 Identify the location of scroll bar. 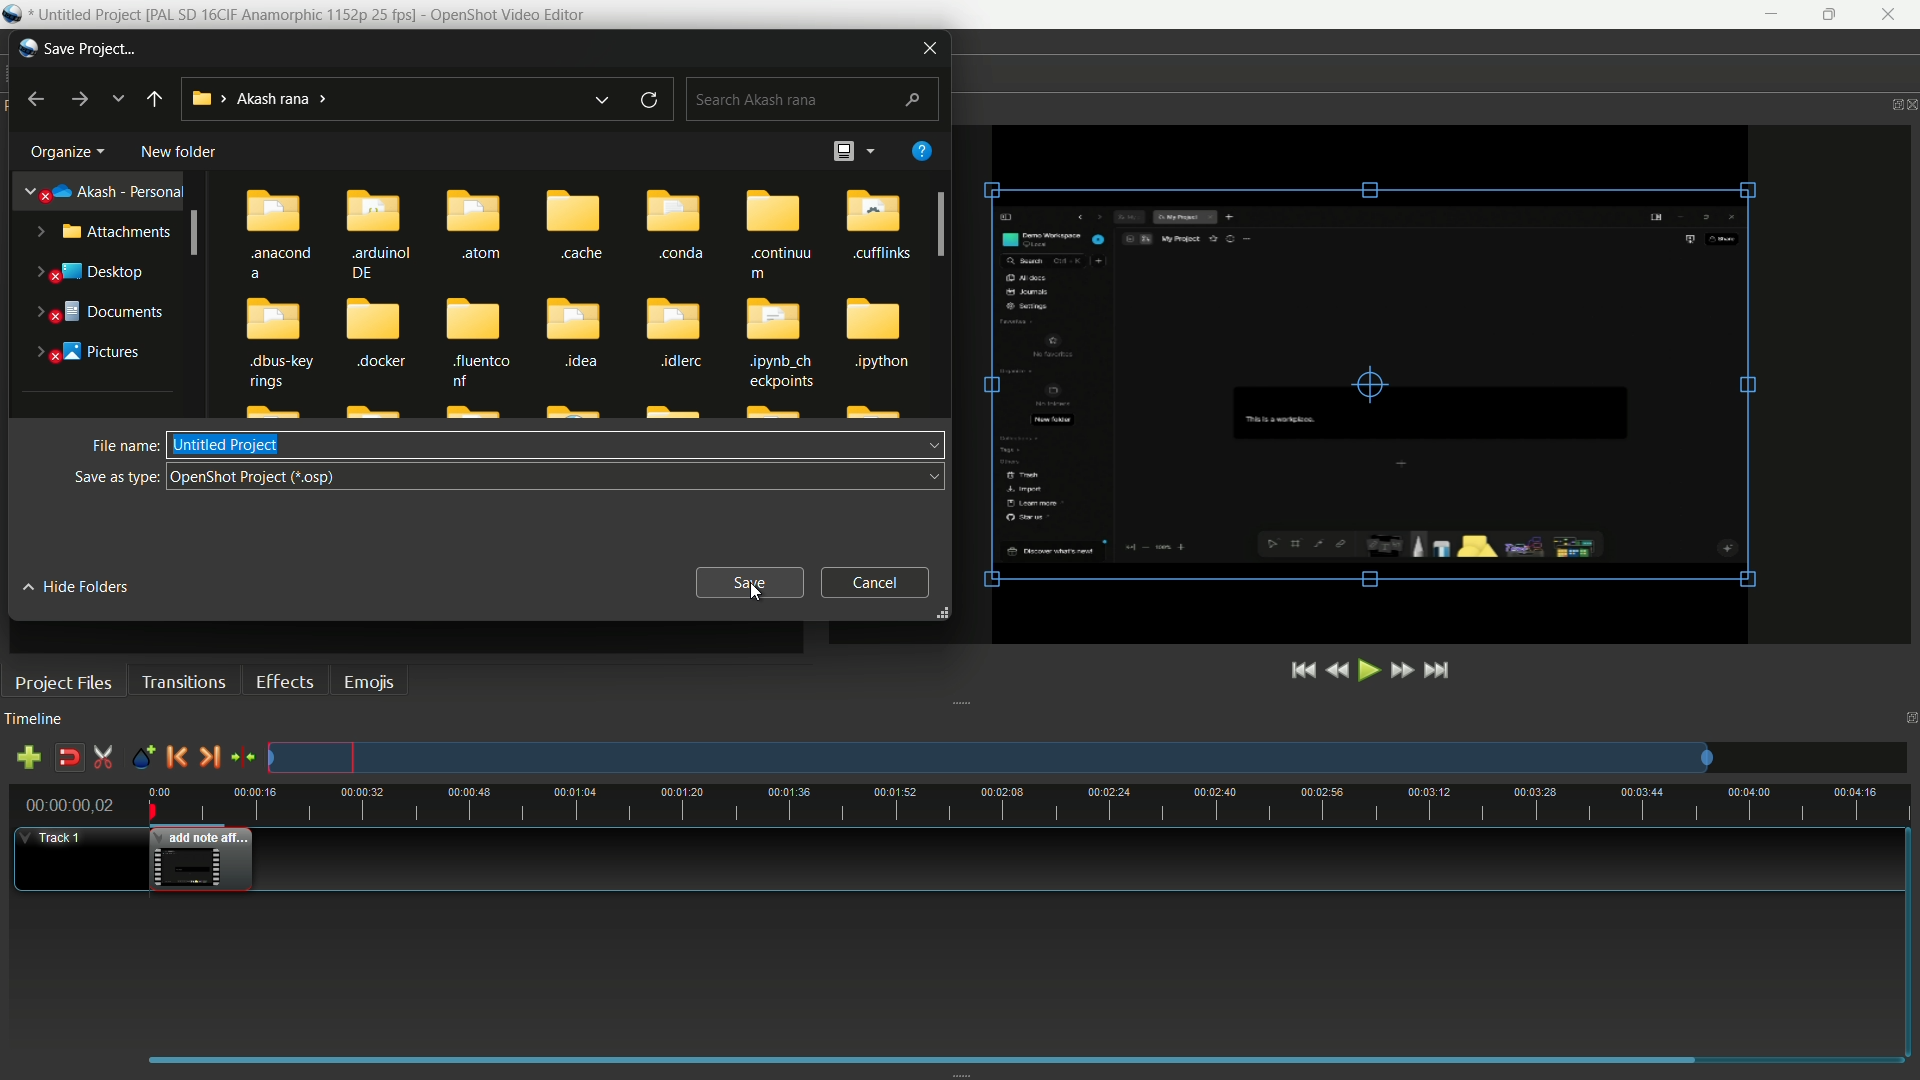
(944, 223).